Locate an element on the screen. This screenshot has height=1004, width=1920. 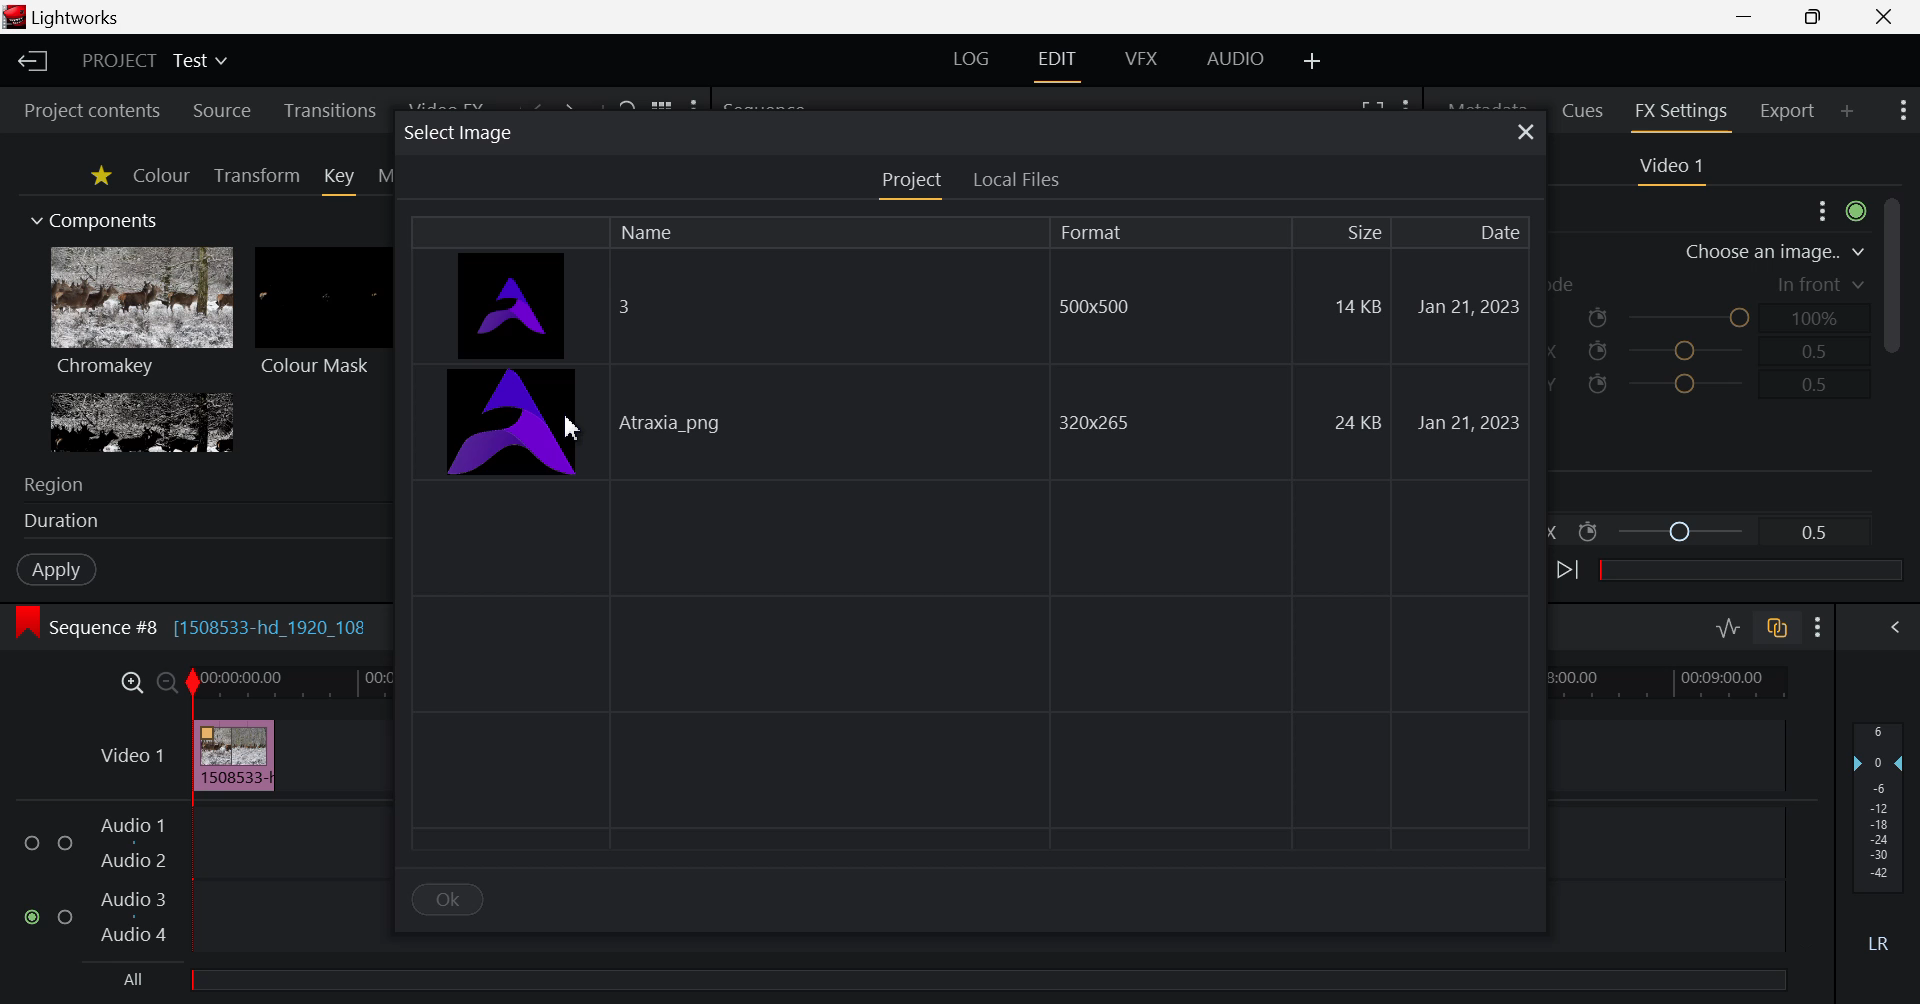
Transitions is located at coordinates (334, 108).